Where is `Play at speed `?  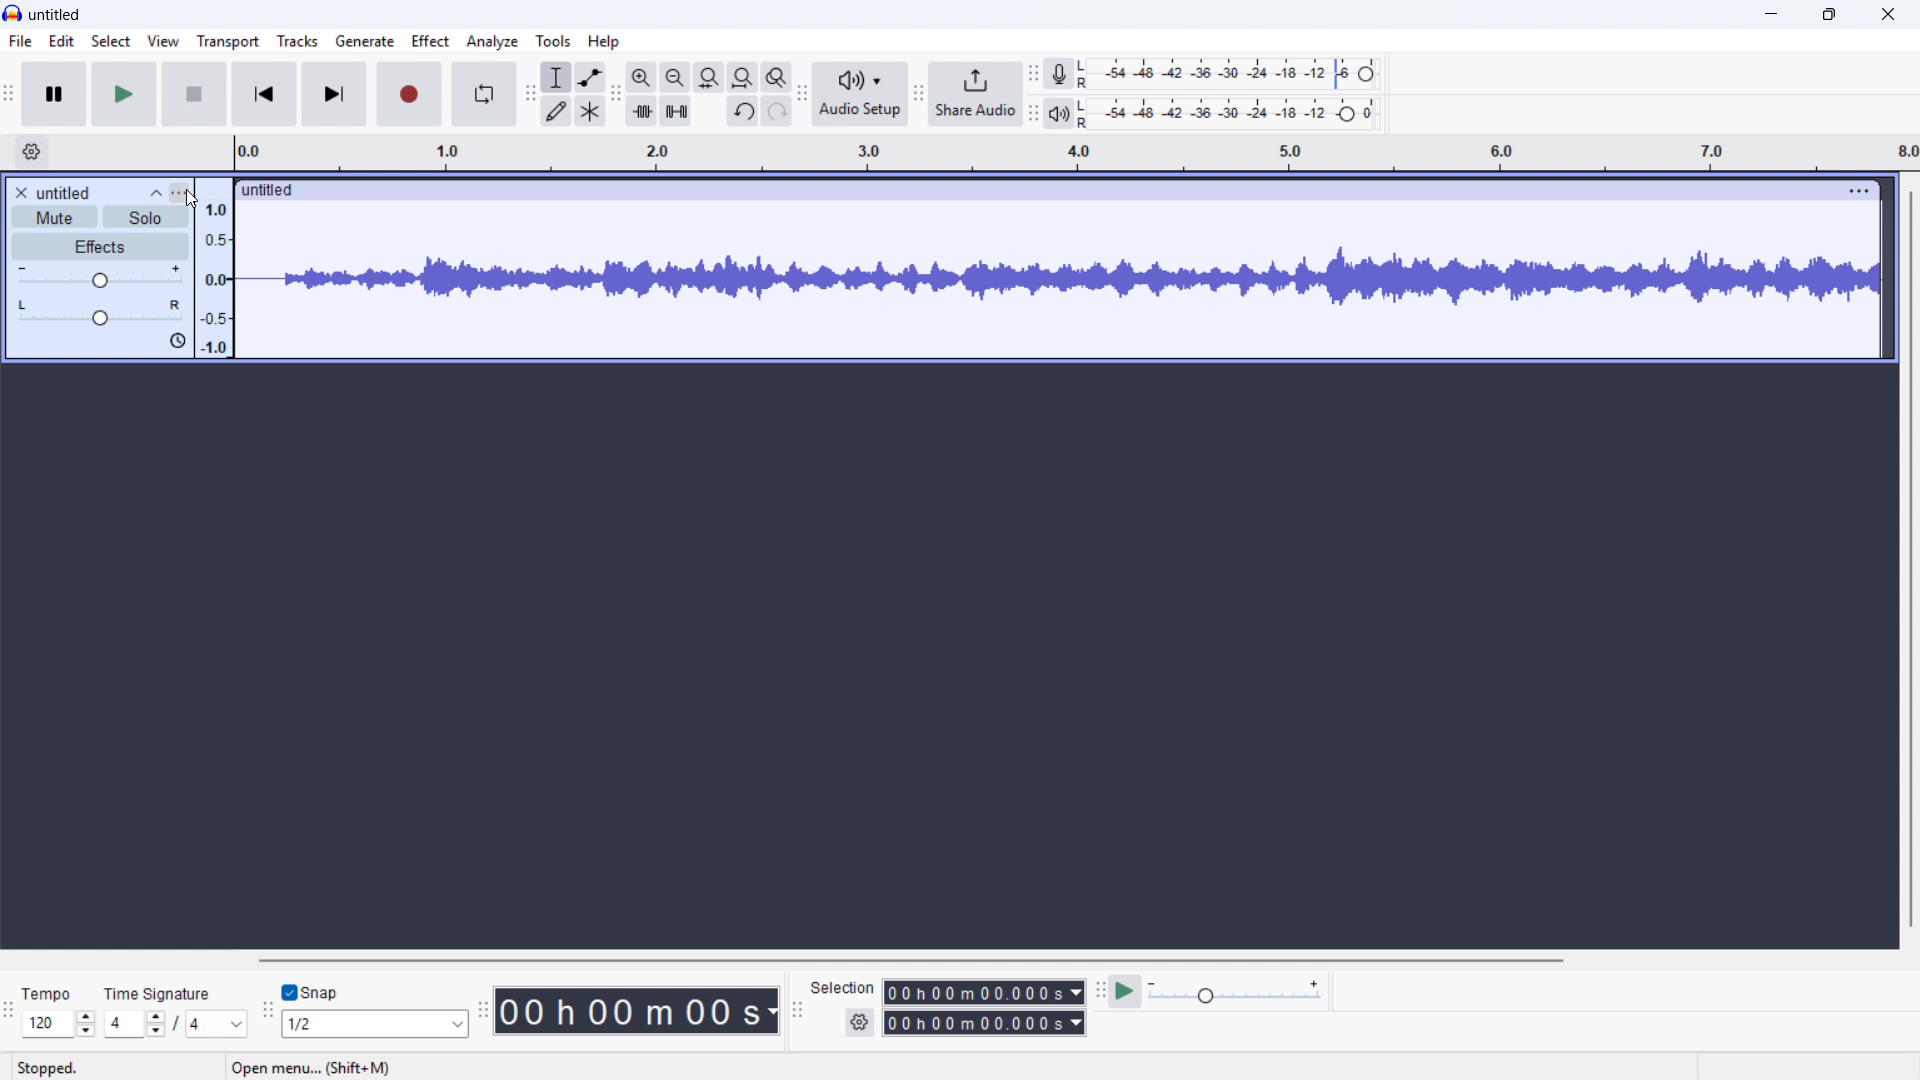 Play at speed  is located at coordinates (1126, 990).